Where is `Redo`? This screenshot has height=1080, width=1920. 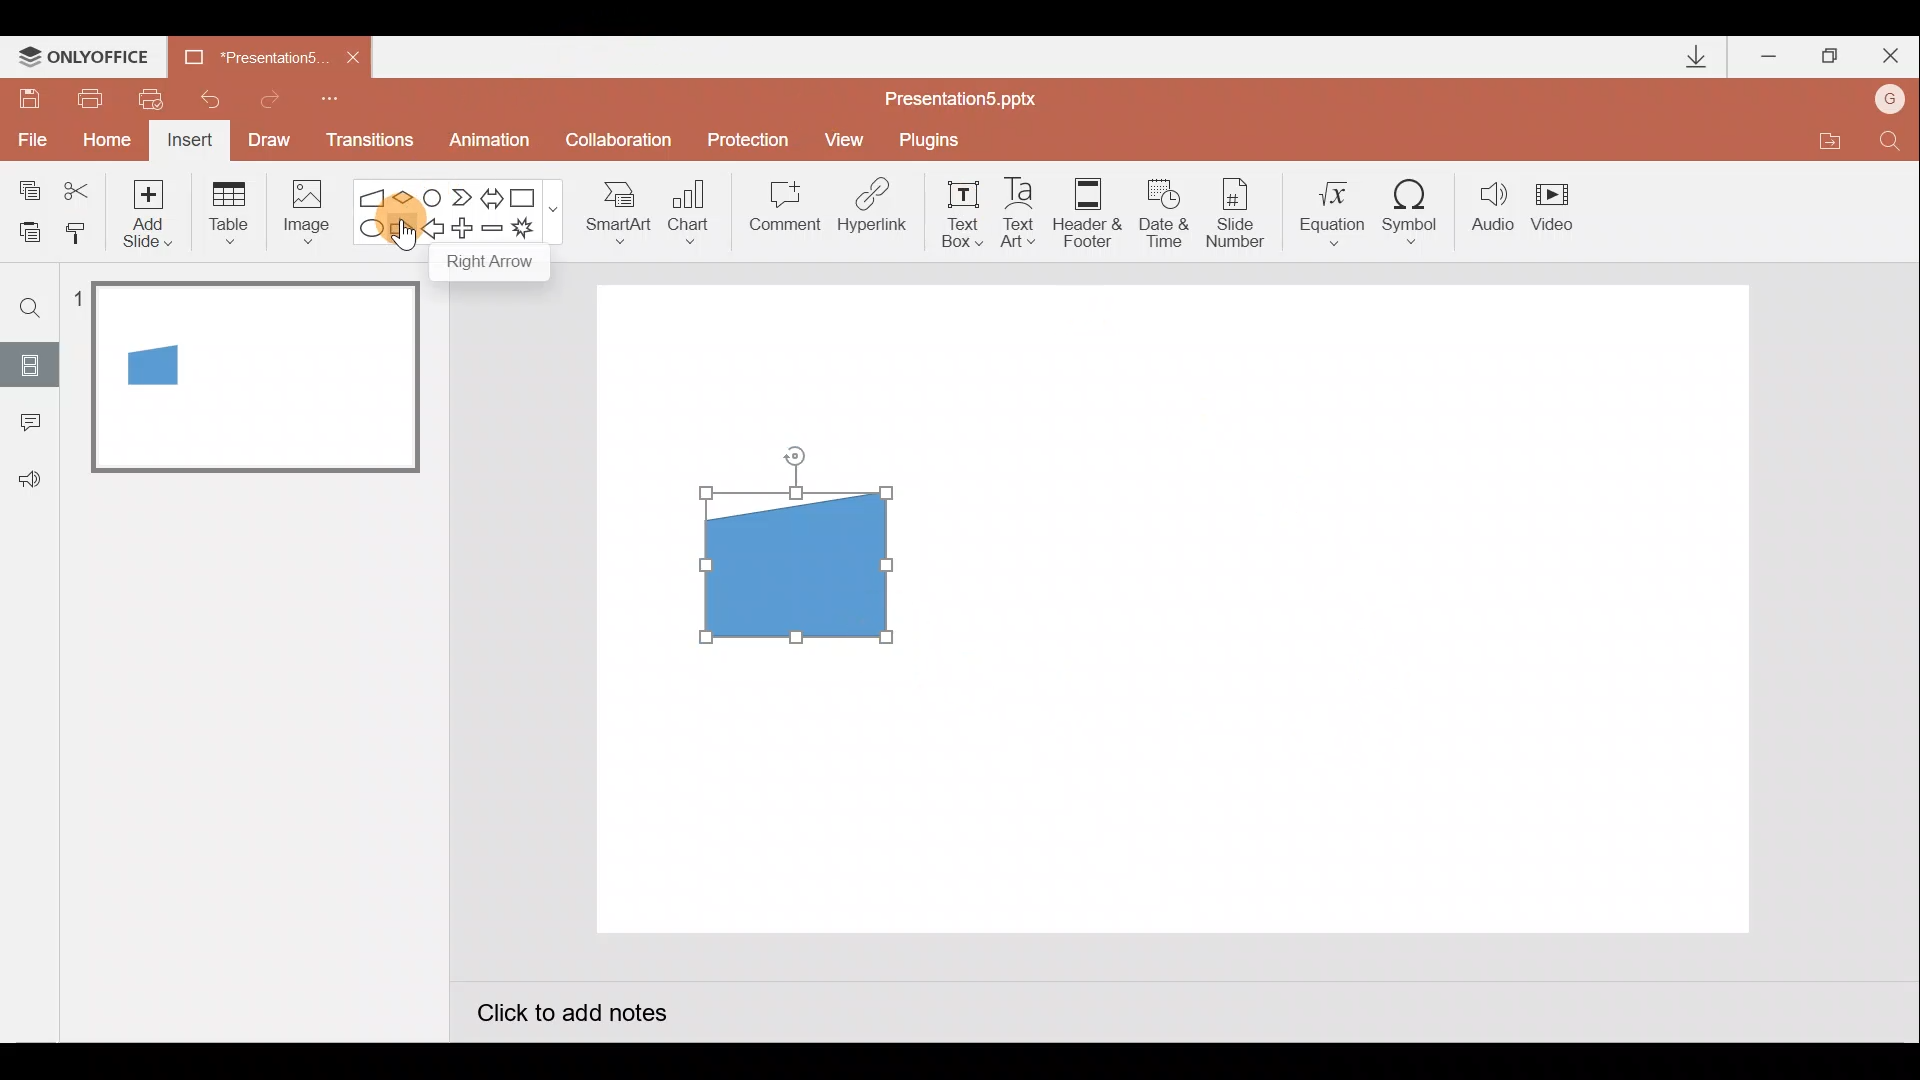
Redo is located at coordinates (271, 96).